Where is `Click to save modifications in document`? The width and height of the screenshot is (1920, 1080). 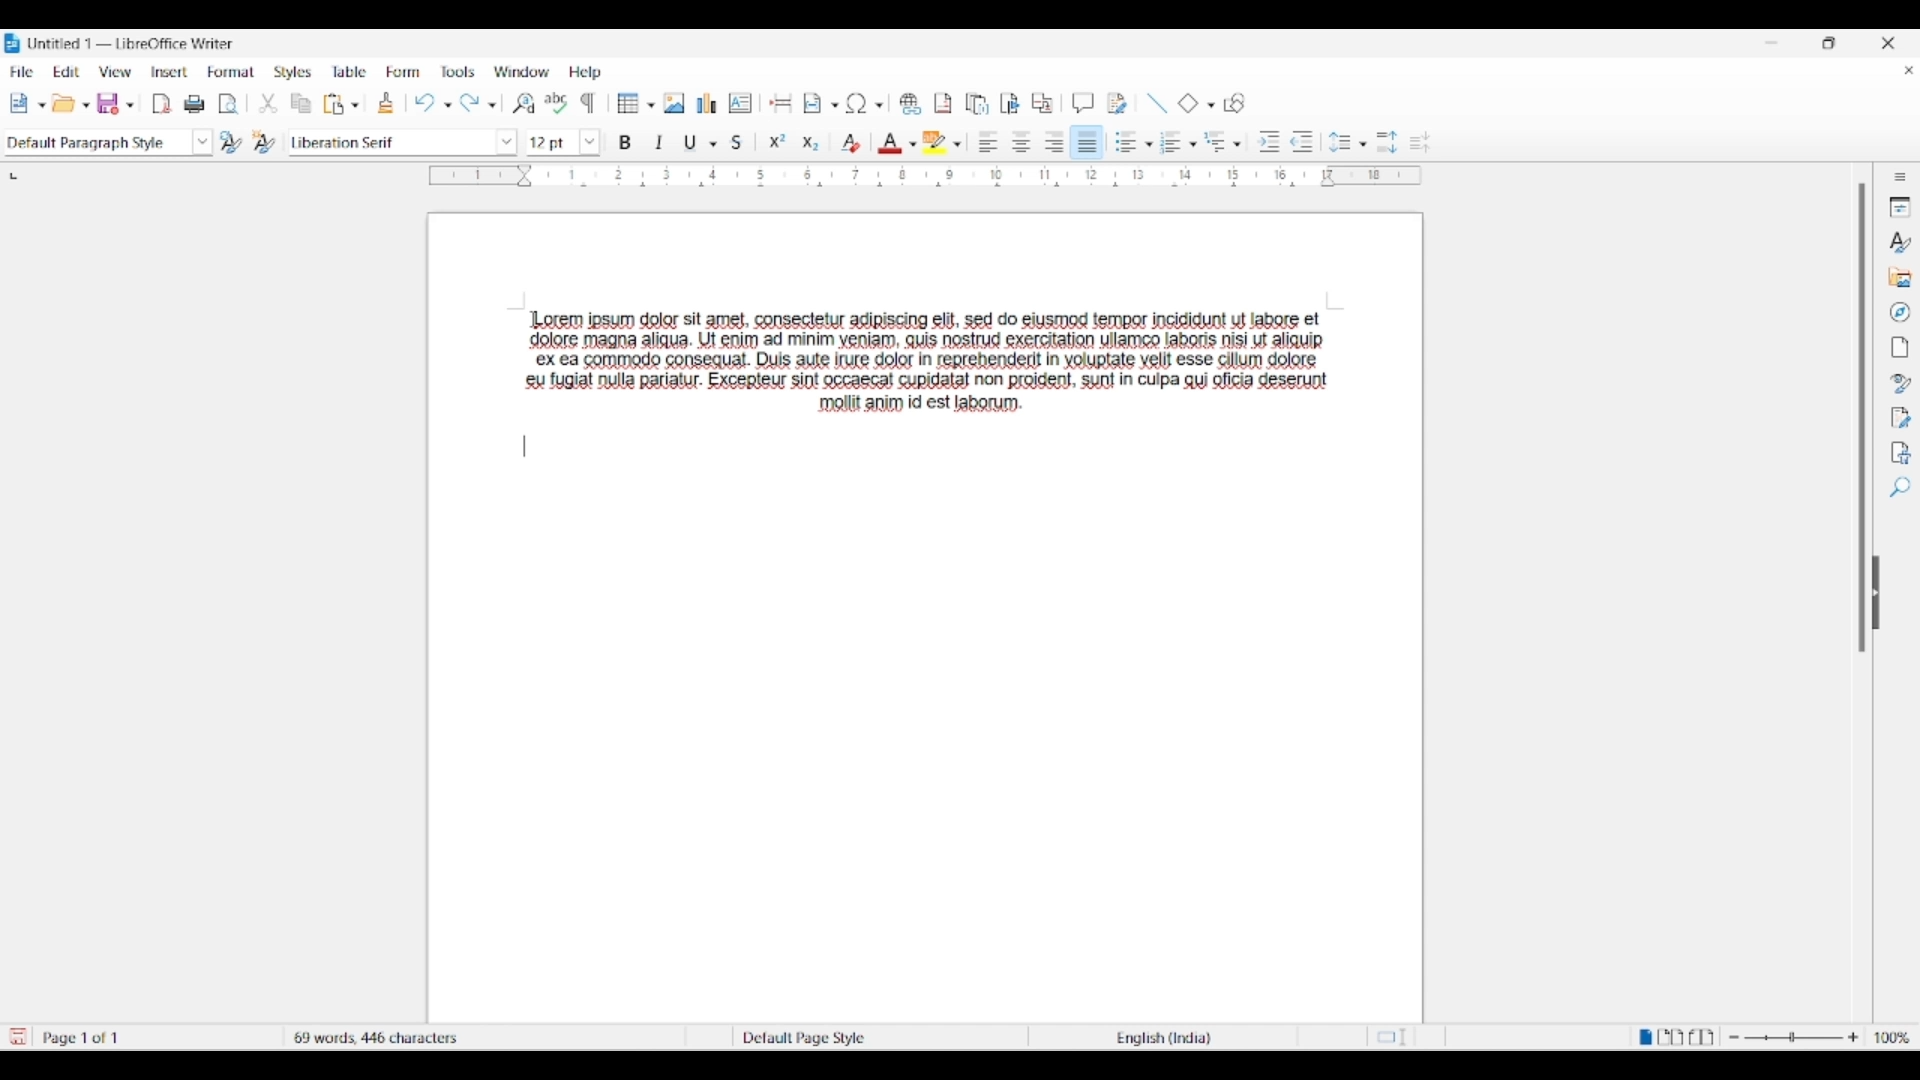 Click to save modifications in document is located at coordinates (16, 1037).